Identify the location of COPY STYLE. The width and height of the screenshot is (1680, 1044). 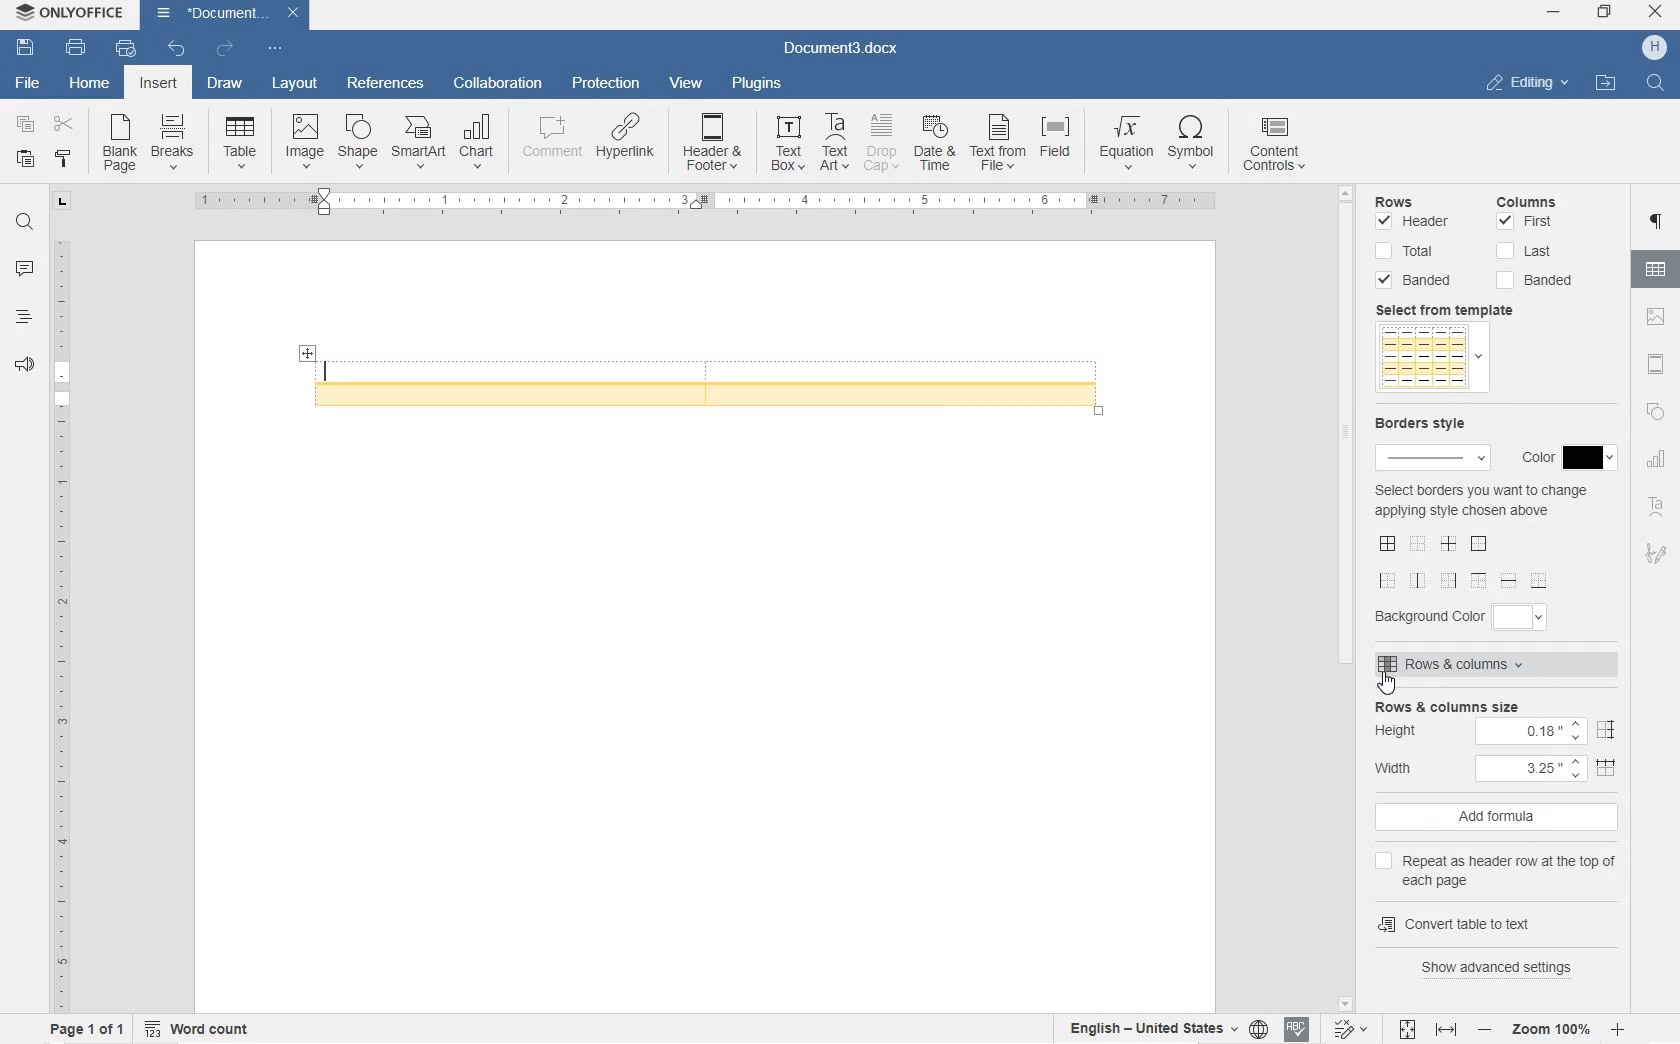
(65, 161).